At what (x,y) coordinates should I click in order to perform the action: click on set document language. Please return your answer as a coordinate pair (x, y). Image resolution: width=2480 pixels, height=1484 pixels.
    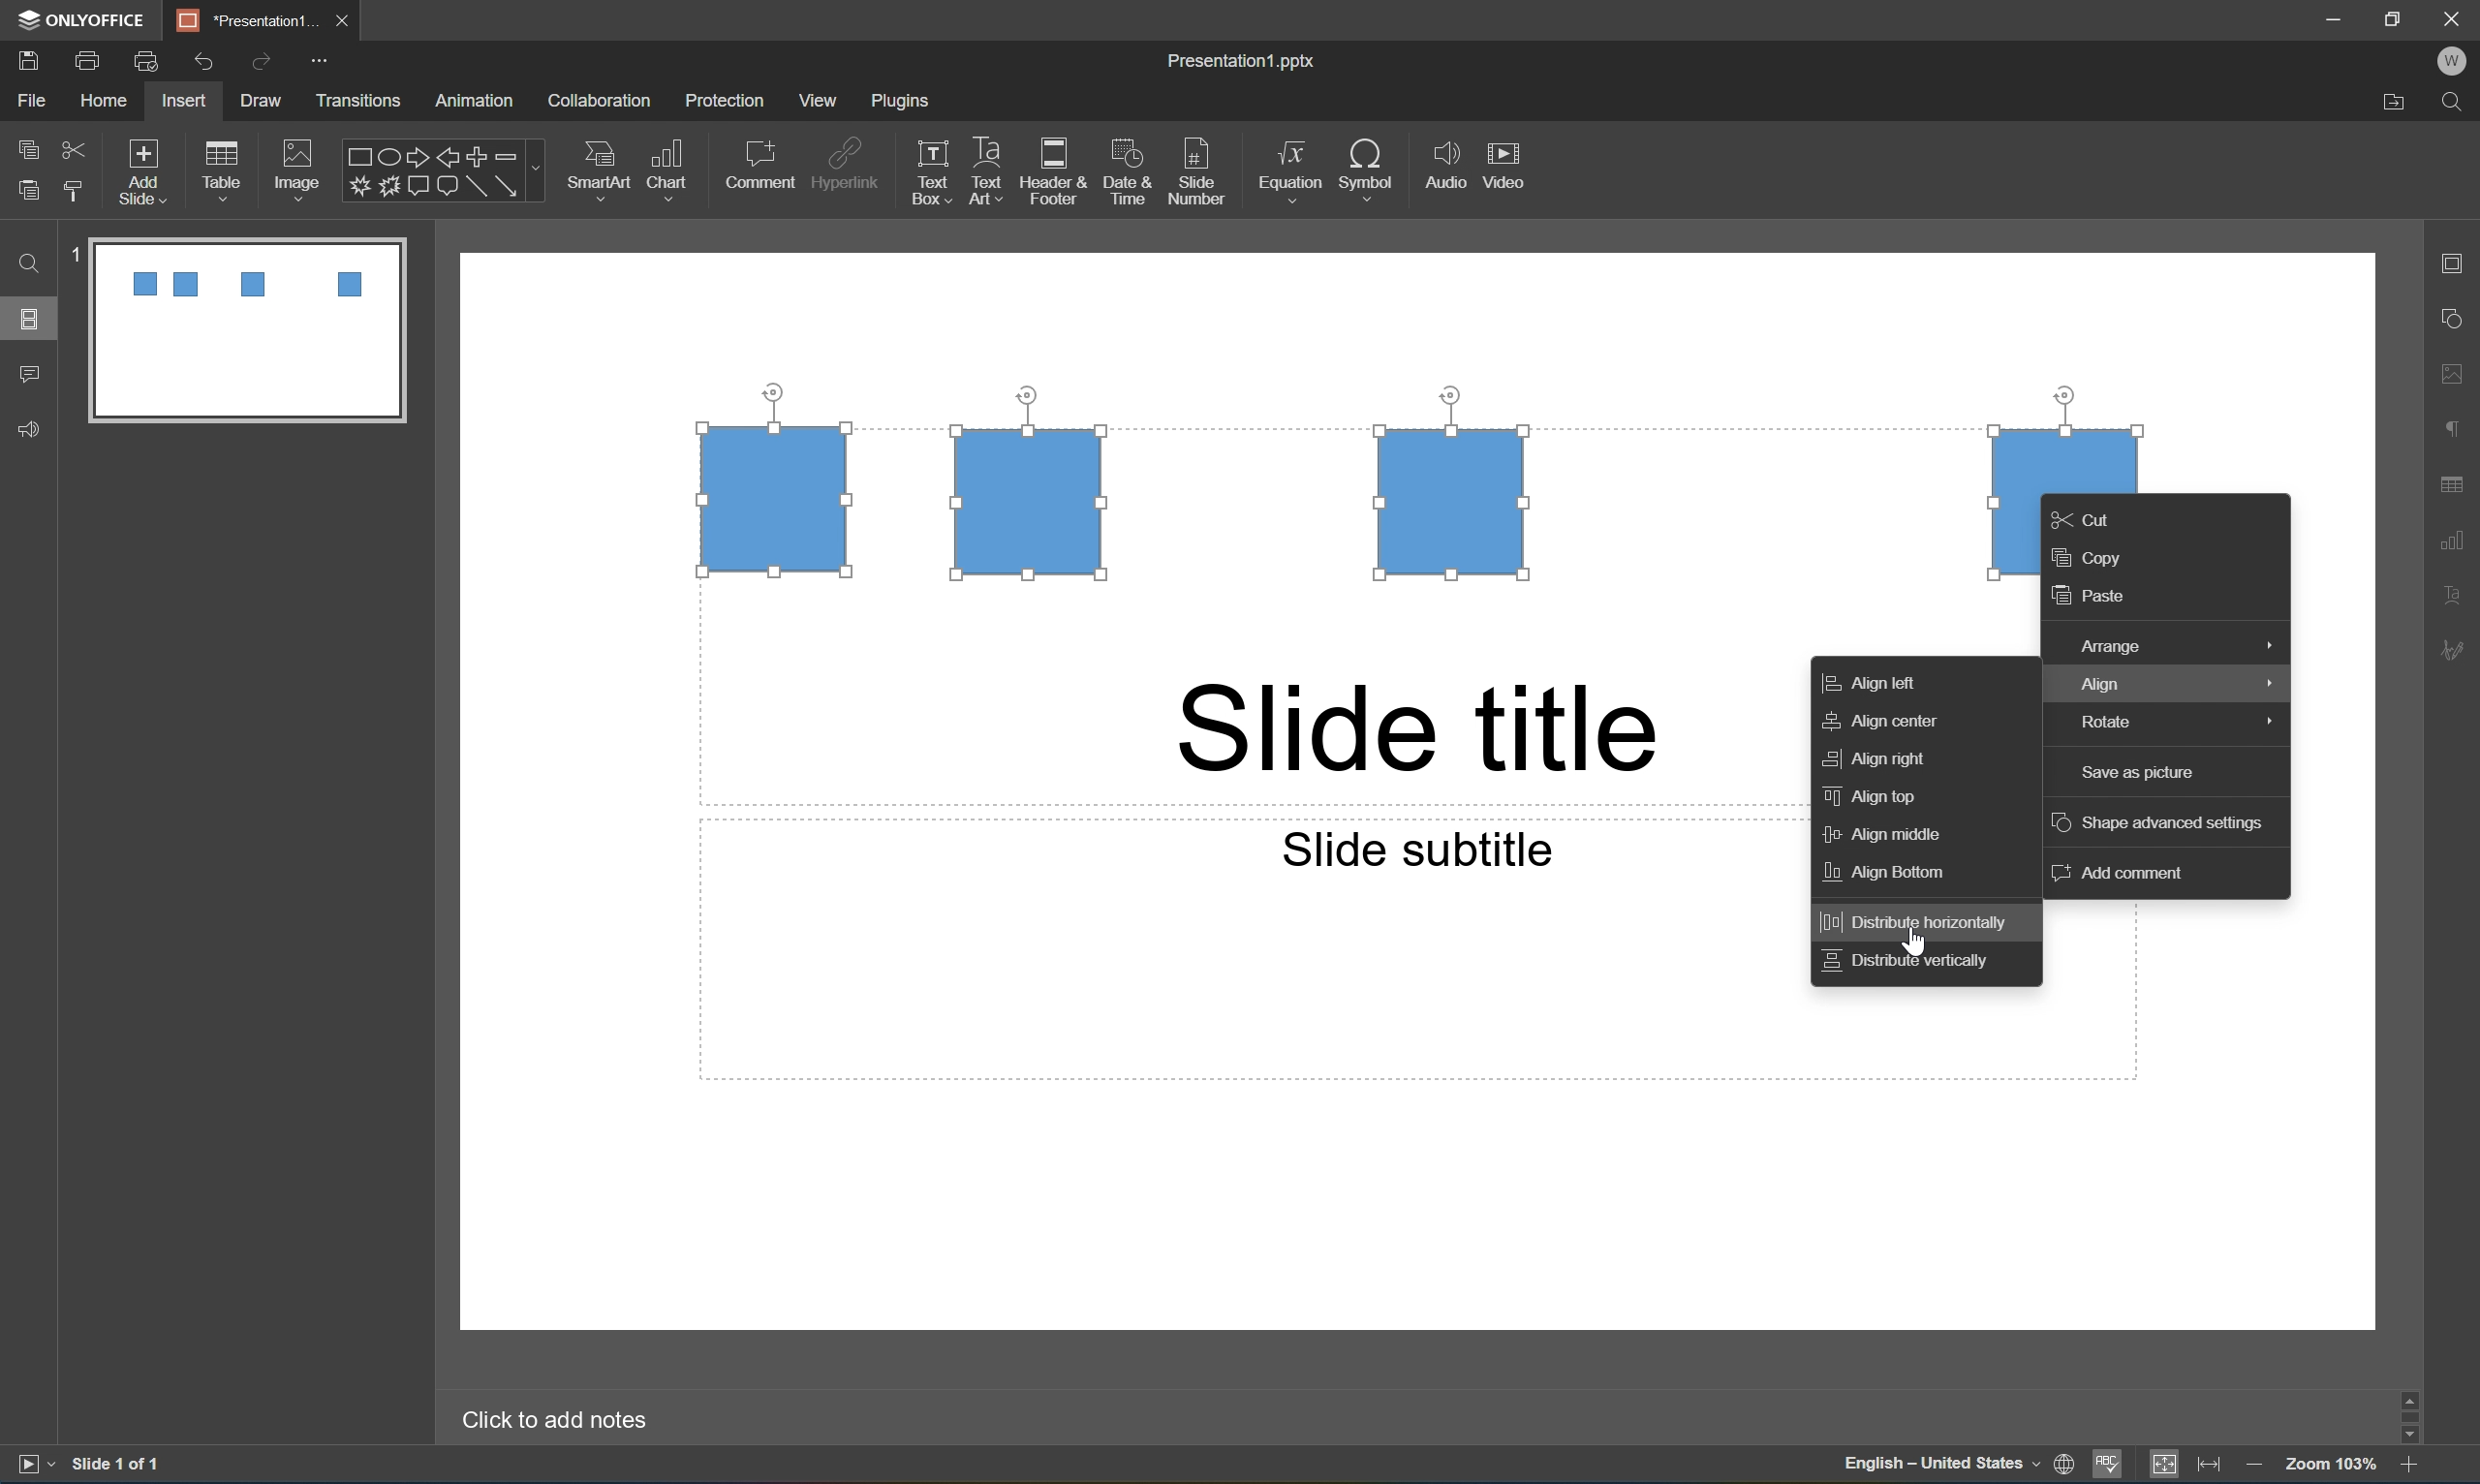
    Looking at the image, I should click on (1955, 1468).